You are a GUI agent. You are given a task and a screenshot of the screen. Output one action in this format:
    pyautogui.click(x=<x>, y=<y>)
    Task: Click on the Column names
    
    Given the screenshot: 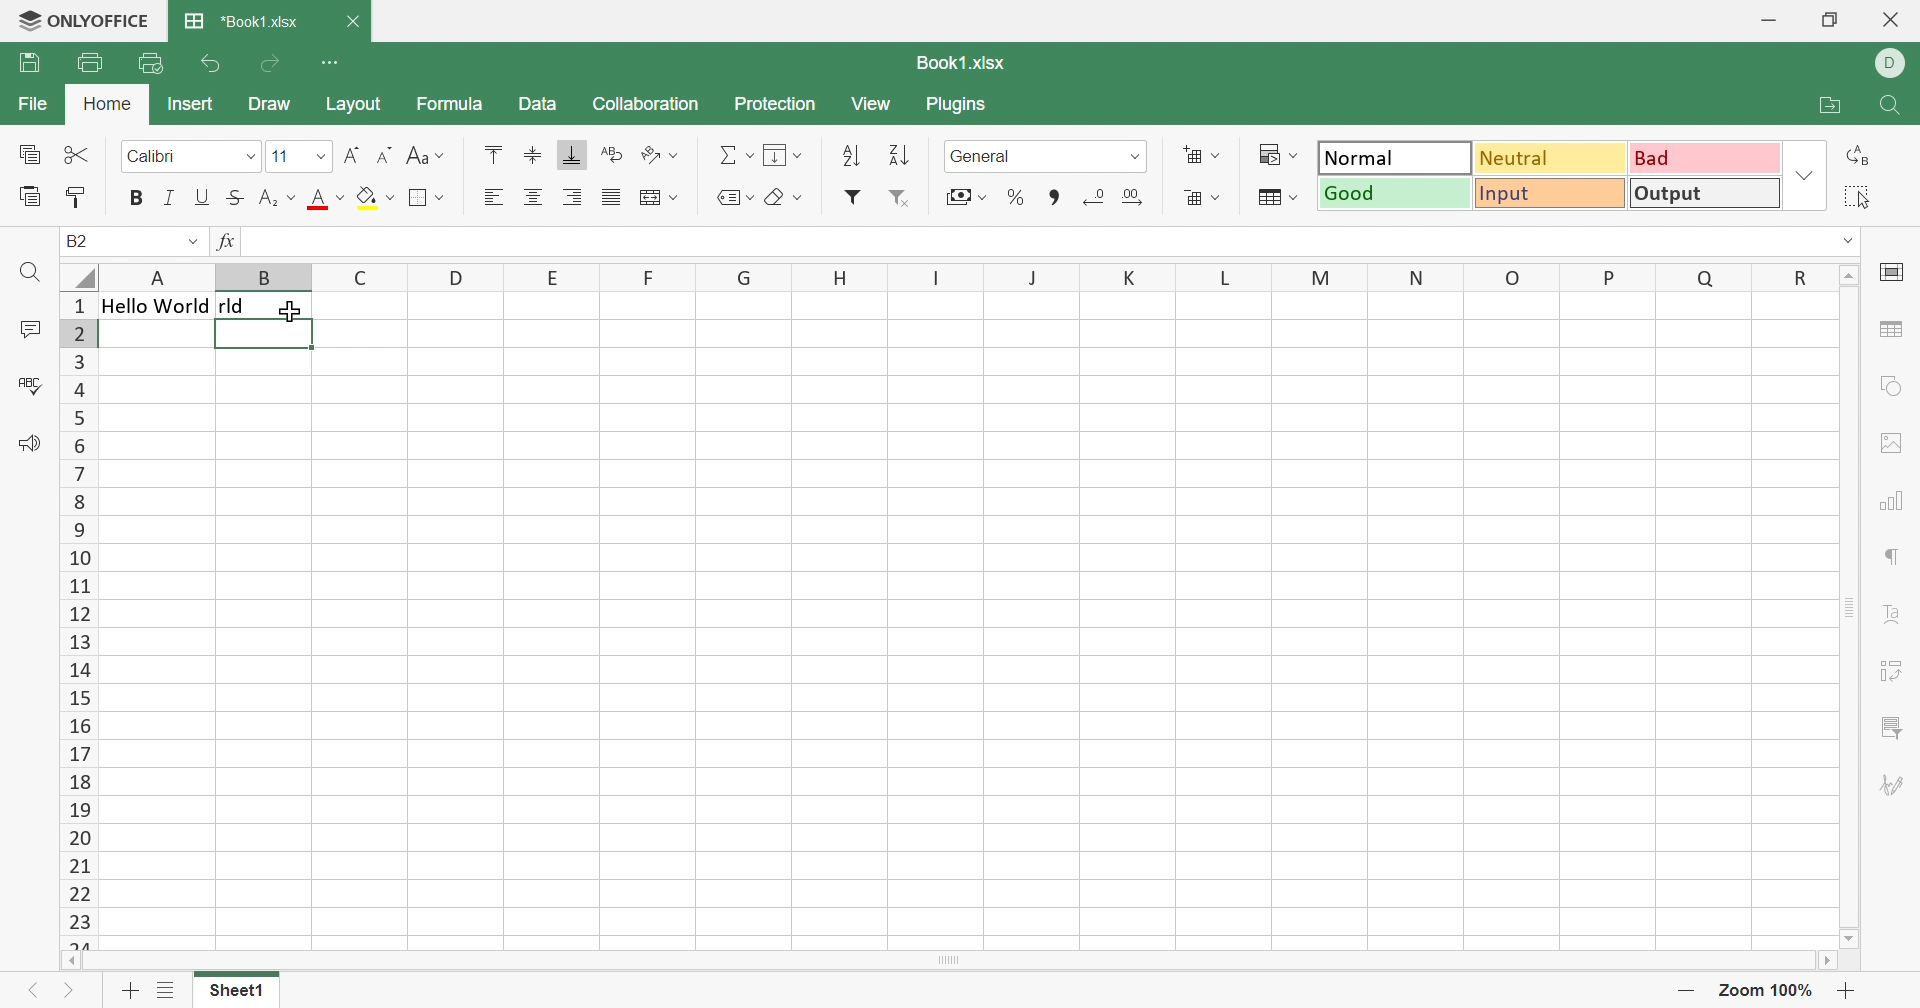 What is the action you would take?
    pyautogui.click(x=958, y=276)
    